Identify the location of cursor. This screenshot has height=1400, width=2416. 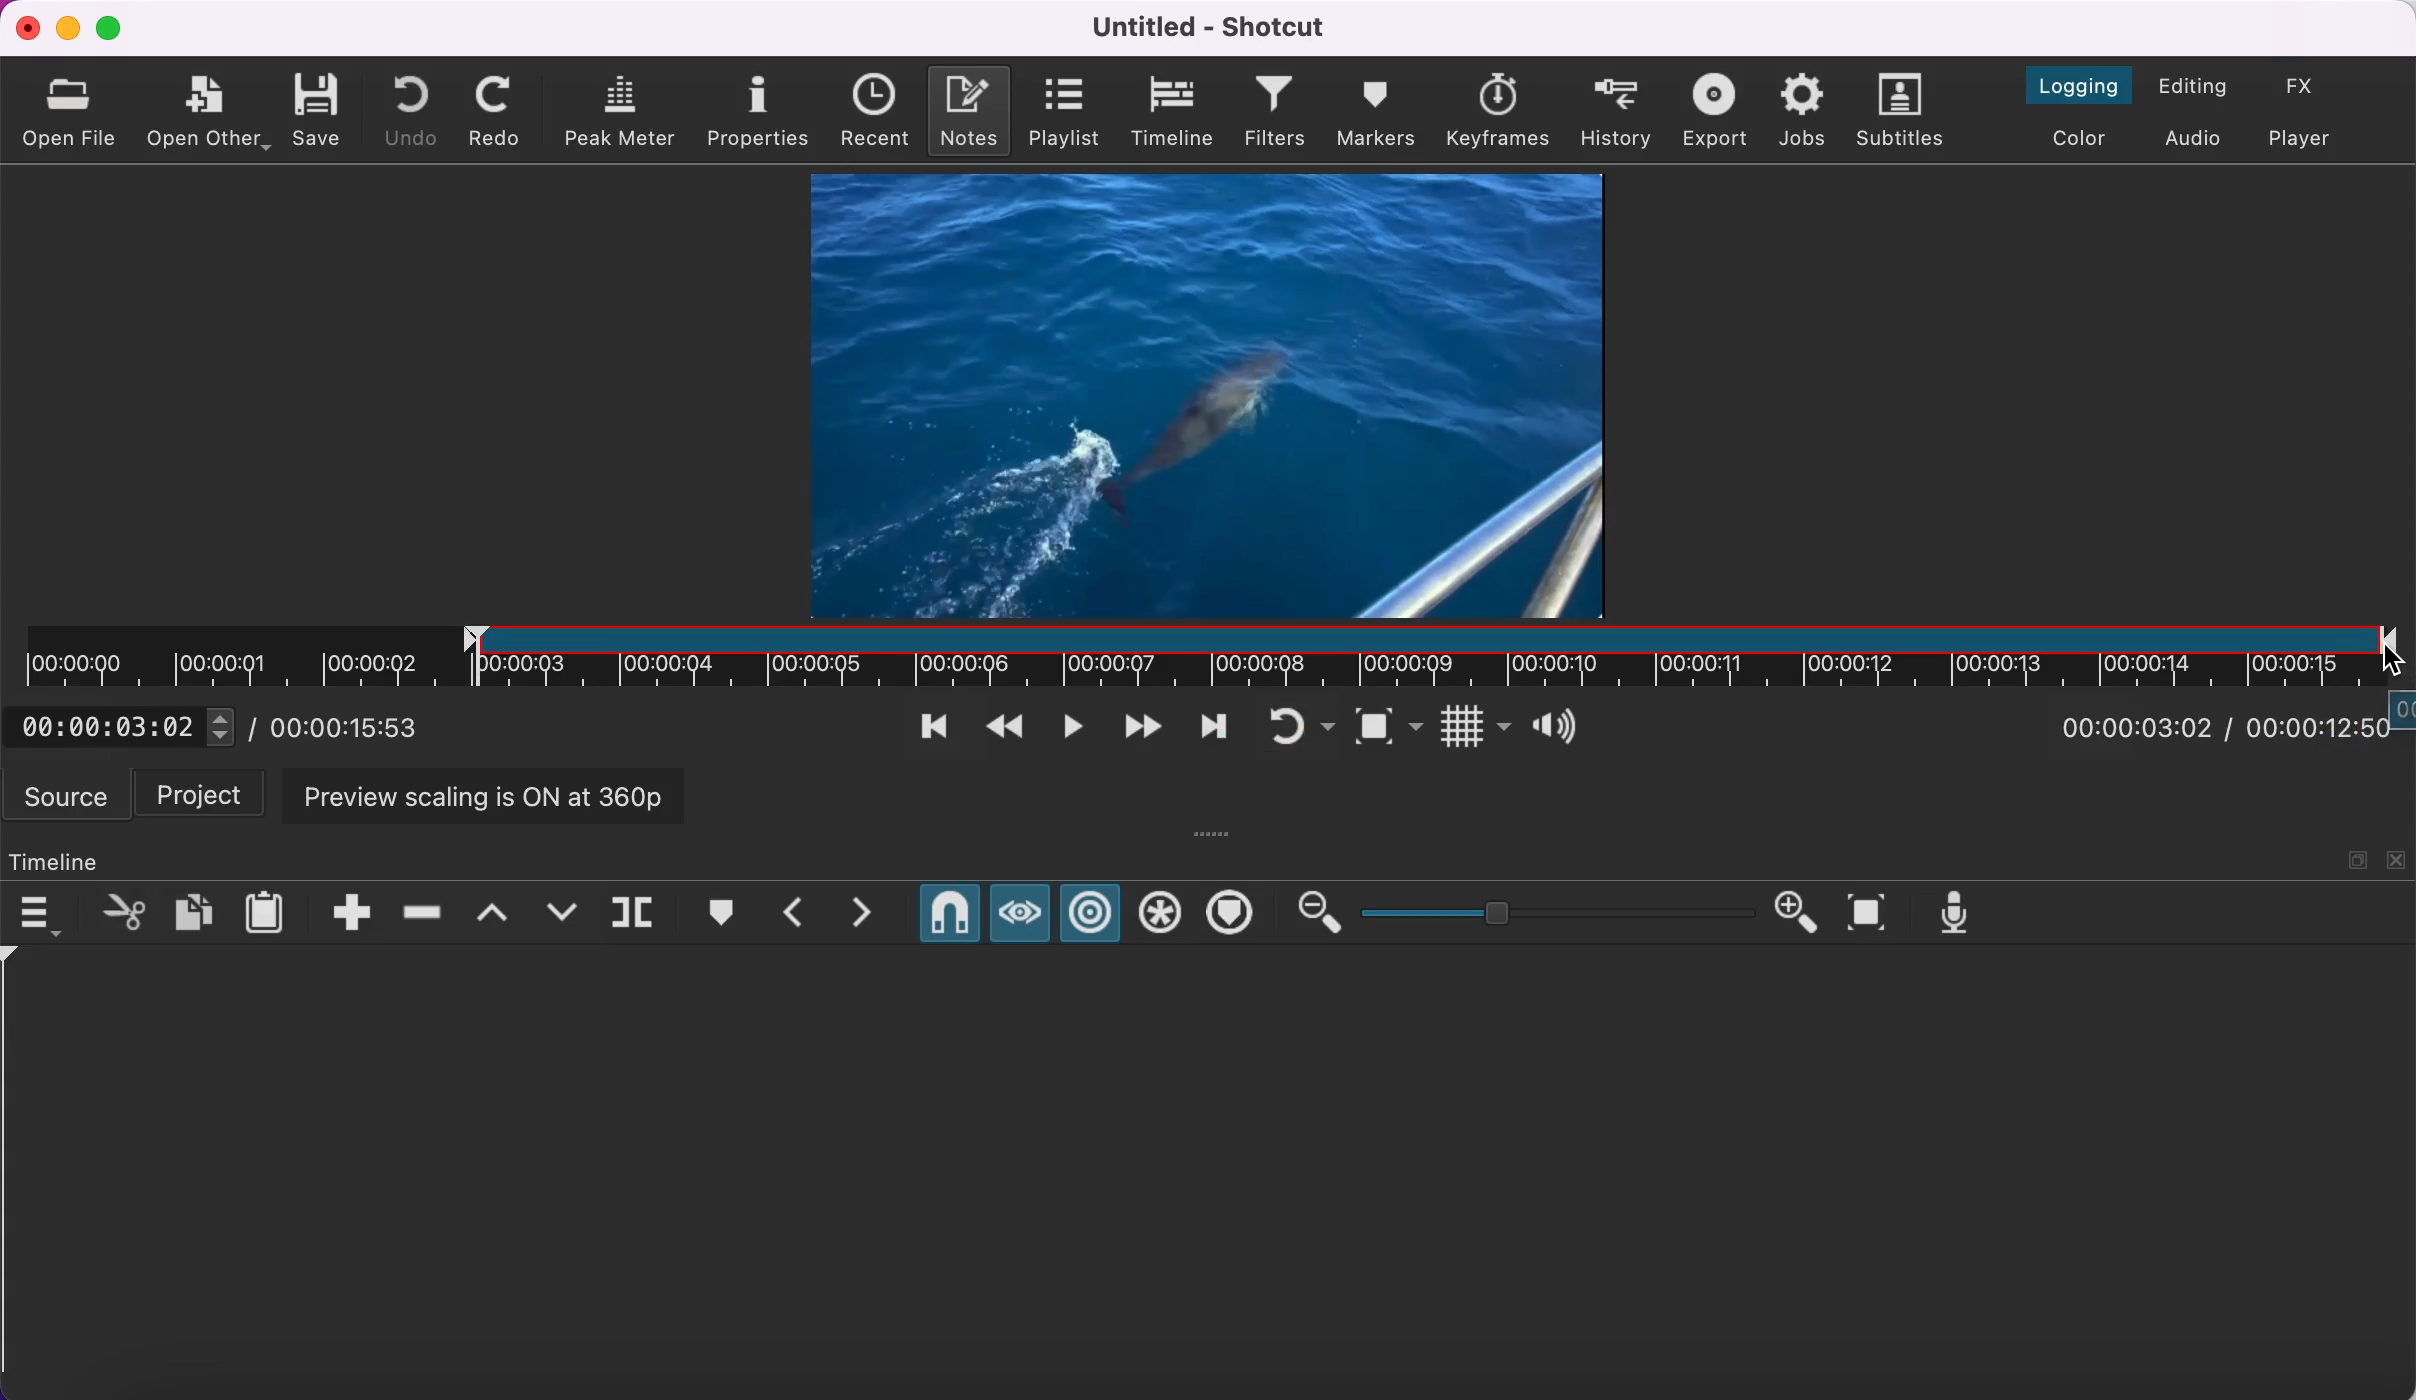
(2371, 656).